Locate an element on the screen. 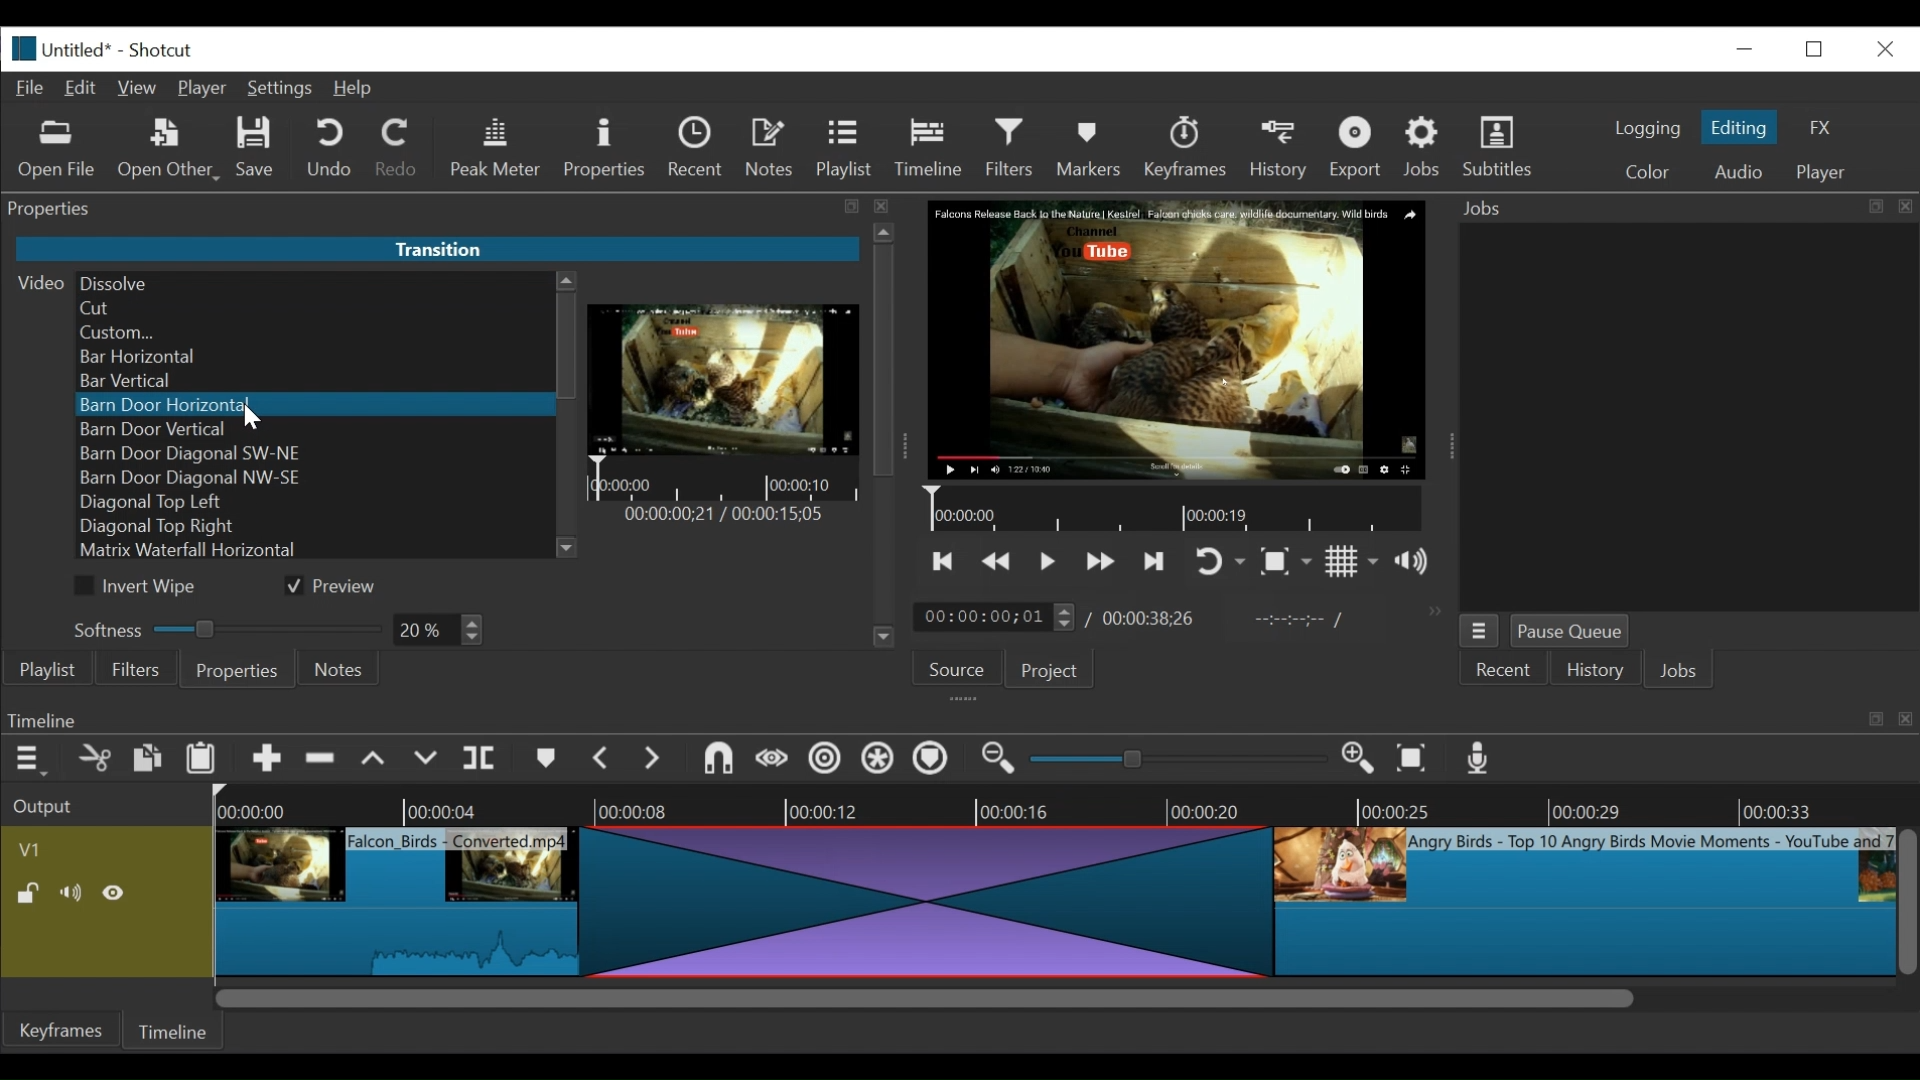  scrub while dragging is located at coordinates (773, 760).